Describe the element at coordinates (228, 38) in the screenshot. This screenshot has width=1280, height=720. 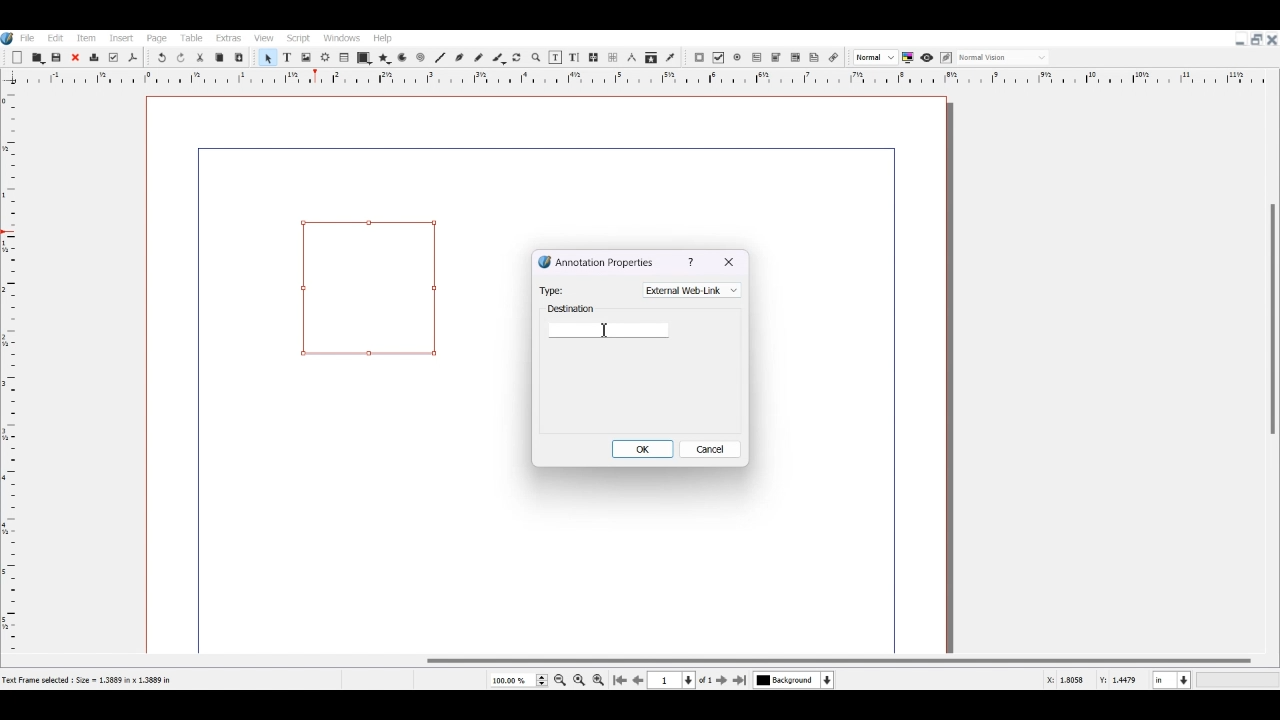
I see `Extras` at that location.